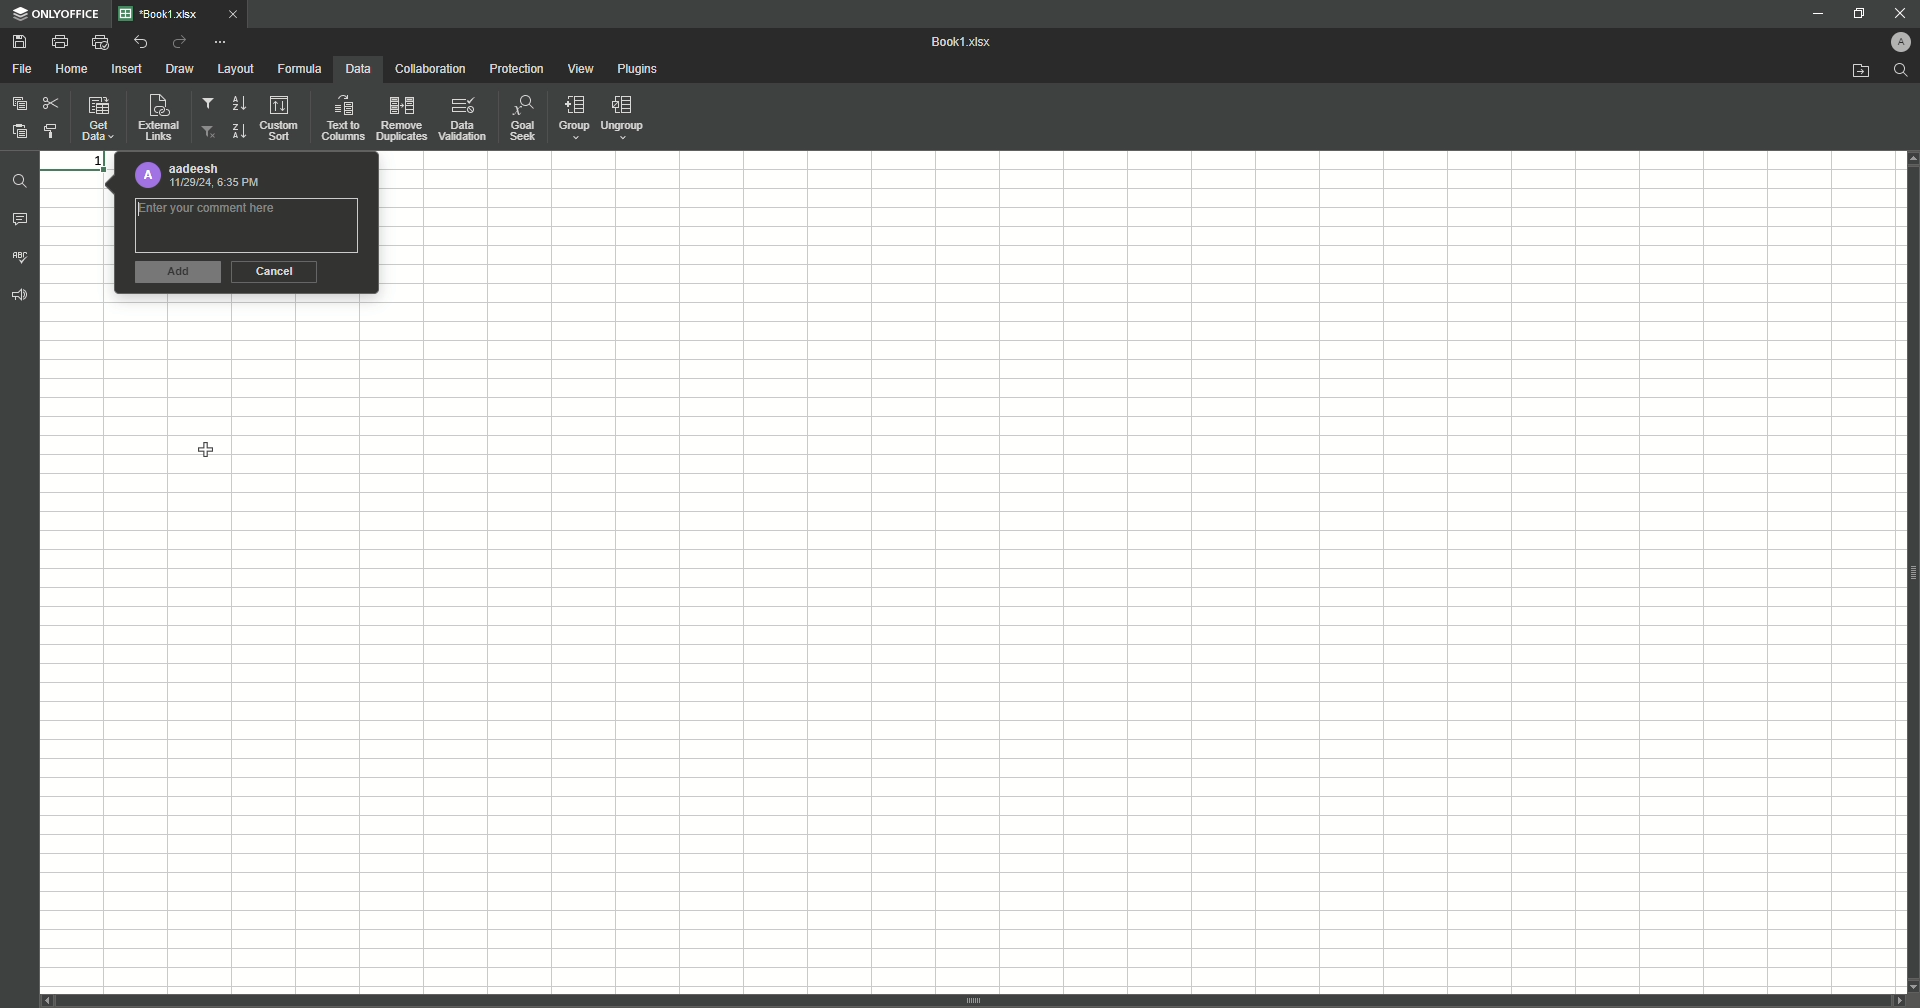  I want to click on Feedback, so click(22, 301).